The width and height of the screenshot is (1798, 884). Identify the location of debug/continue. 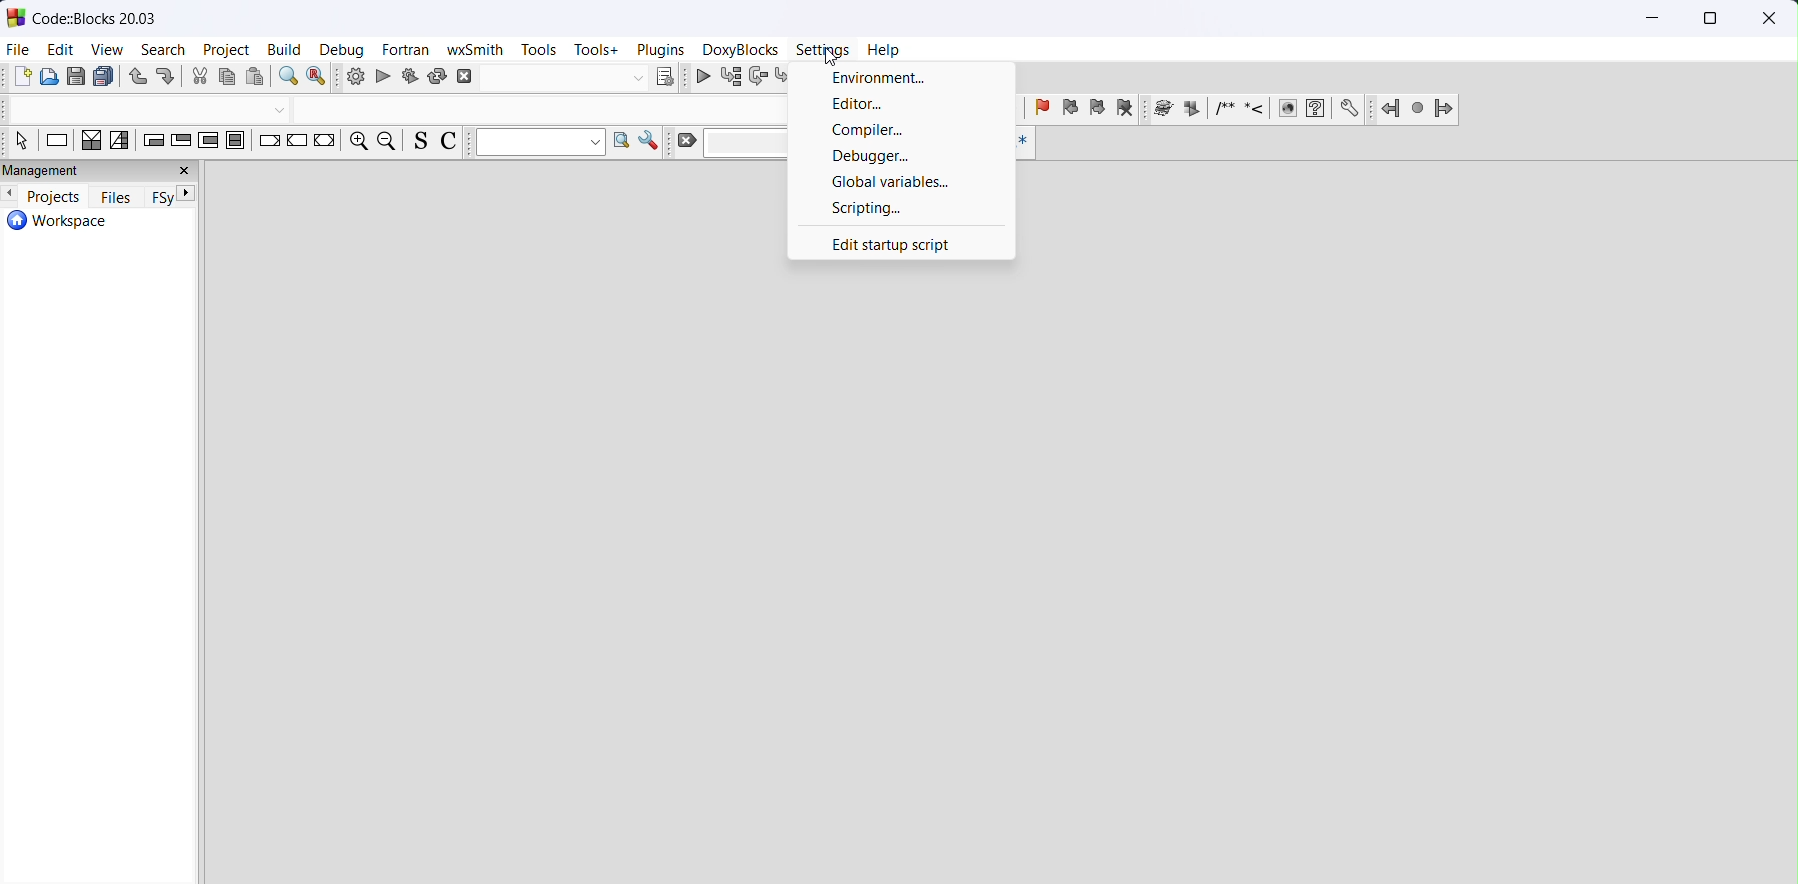
(705, 78).